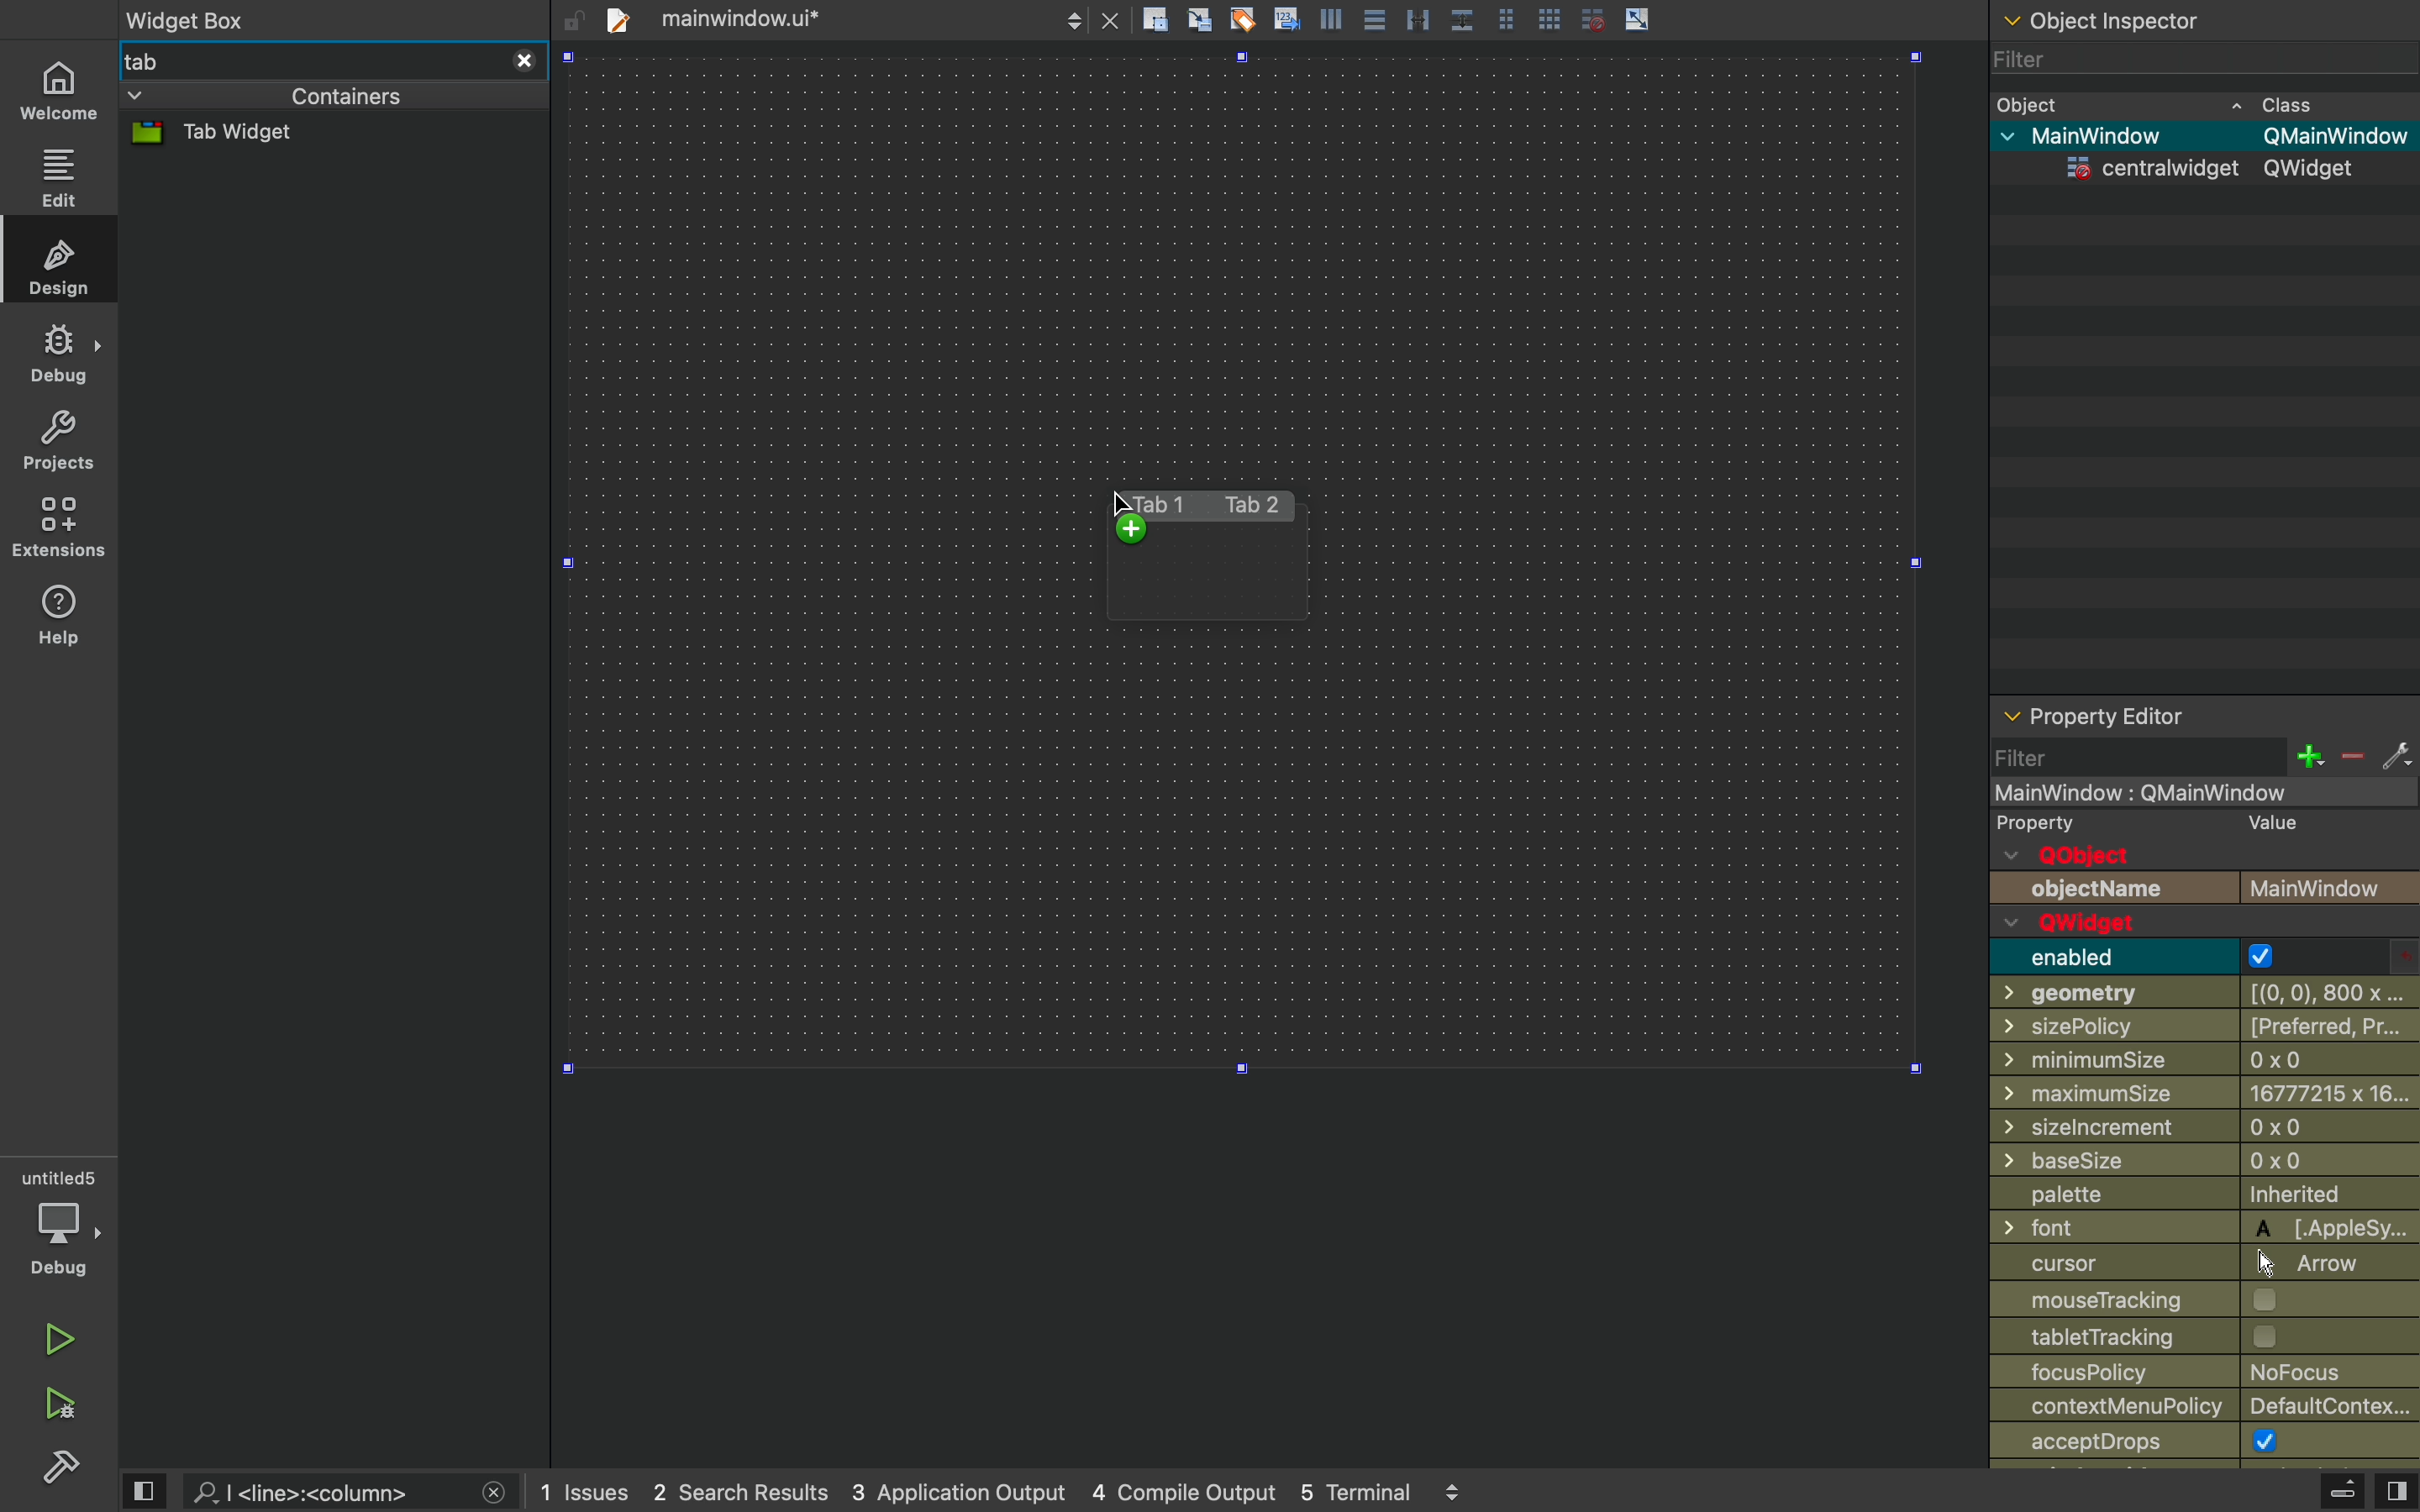 The image size is (2420, 1512). I want to click on focuspolicy, so click(2208, 1374).